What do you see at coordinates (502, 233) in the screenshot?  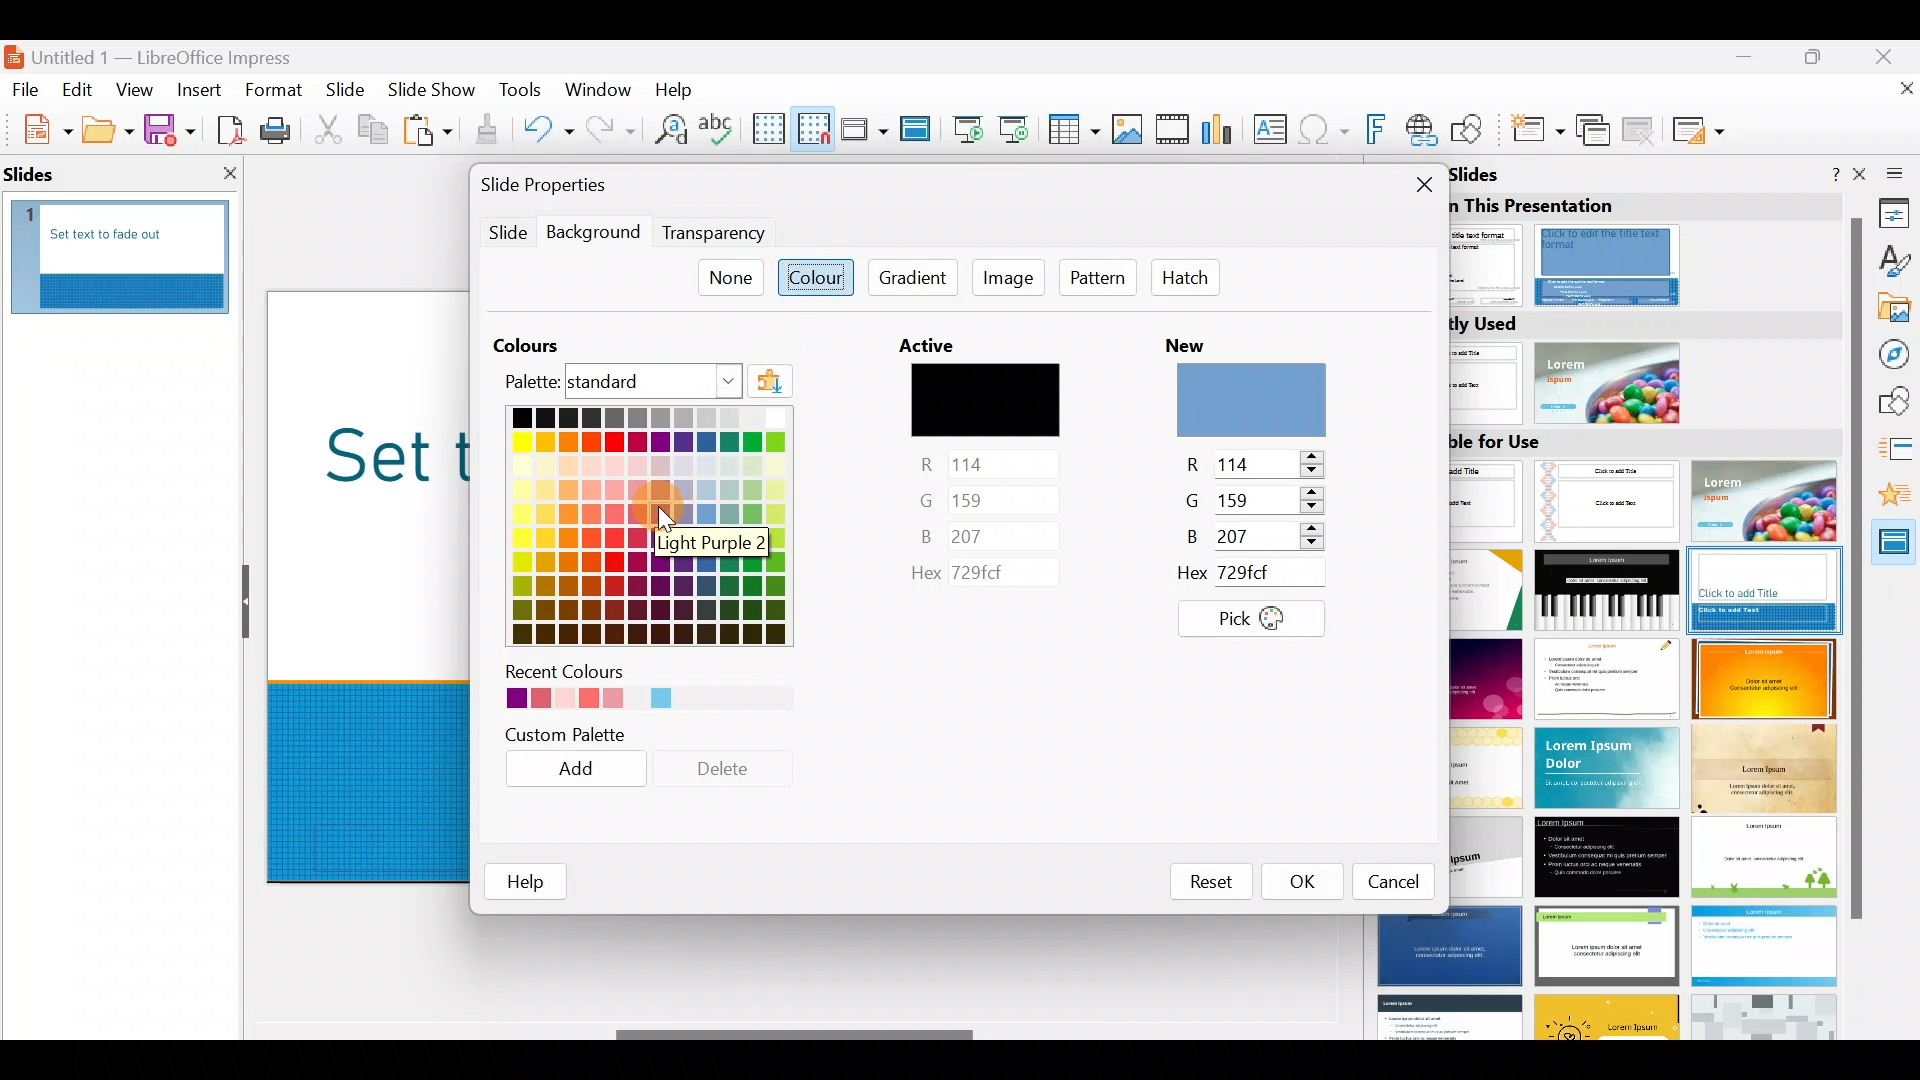 I see `Slide` at bounding box center [502, 233].